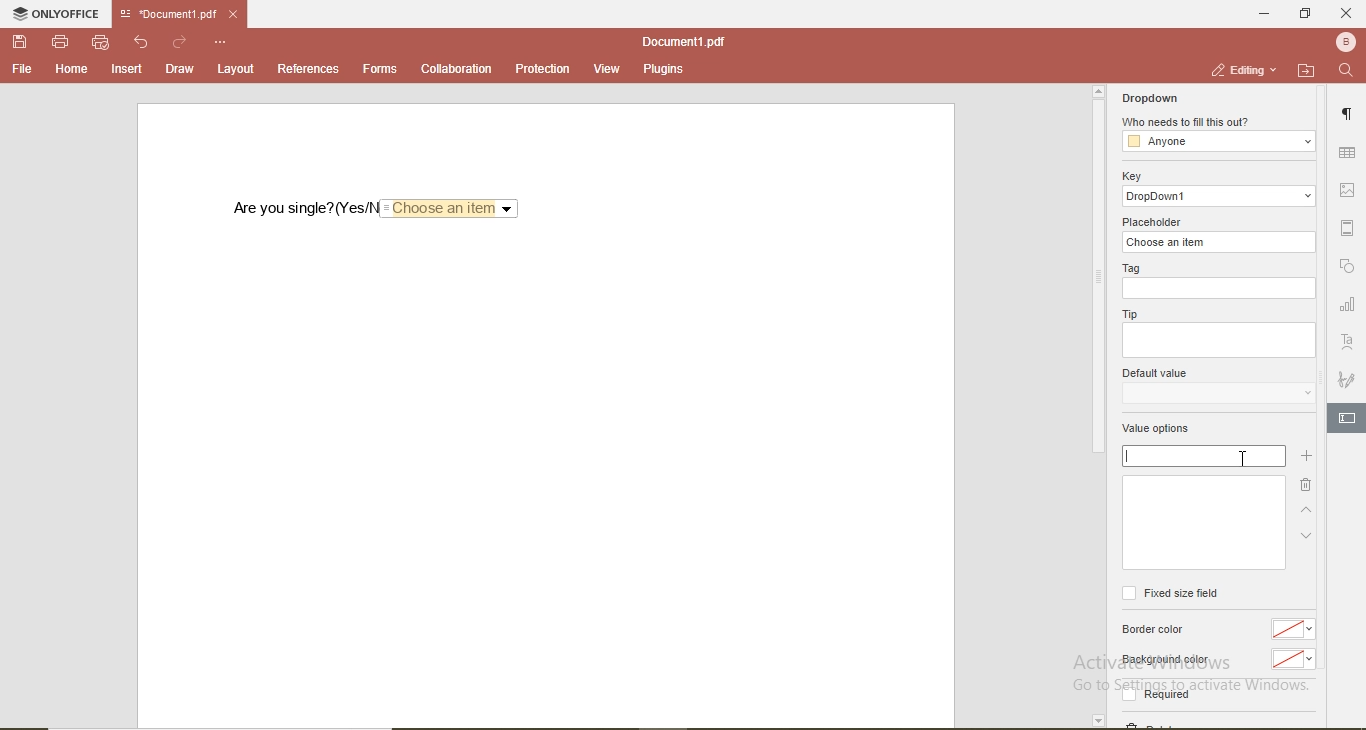  What do you see at coordinates (1129, 313) in the screenshot?
I see `tip` at bounding box center [1129, 313].